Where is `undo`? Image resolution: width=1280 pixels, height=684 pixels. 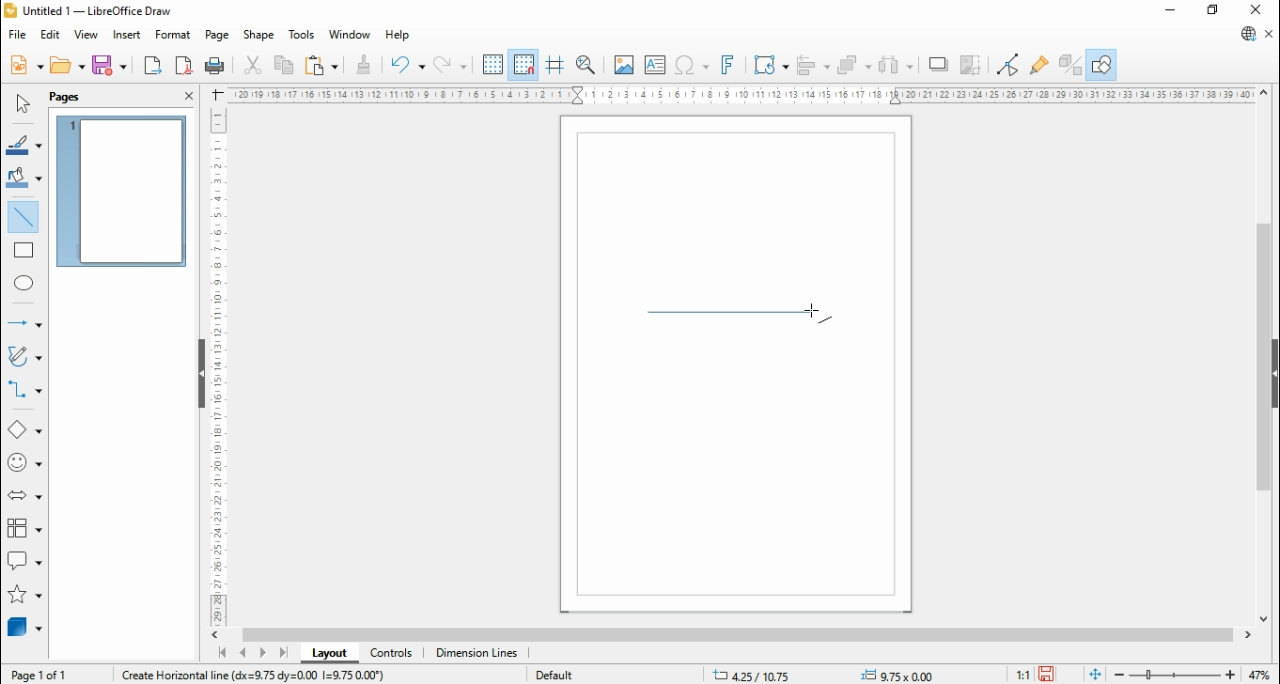 undo is located at coordinates (406, 64).